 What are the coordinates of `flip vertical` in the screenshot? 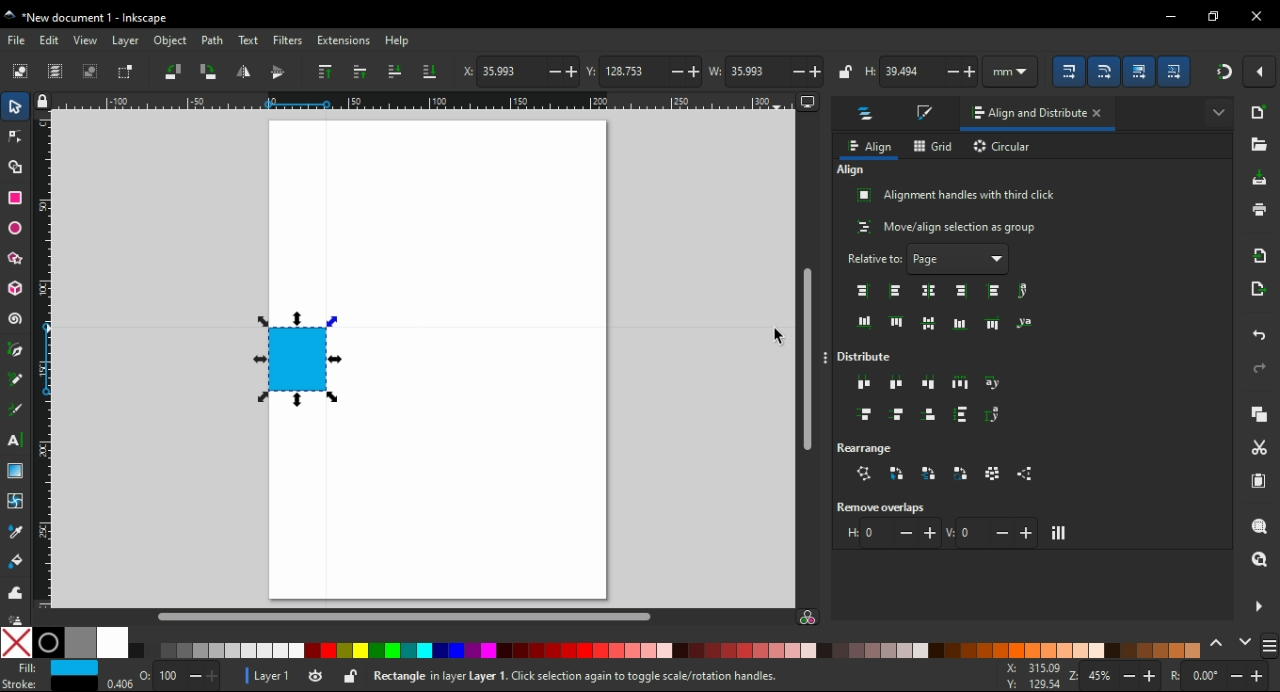 It's located at (280, 73).